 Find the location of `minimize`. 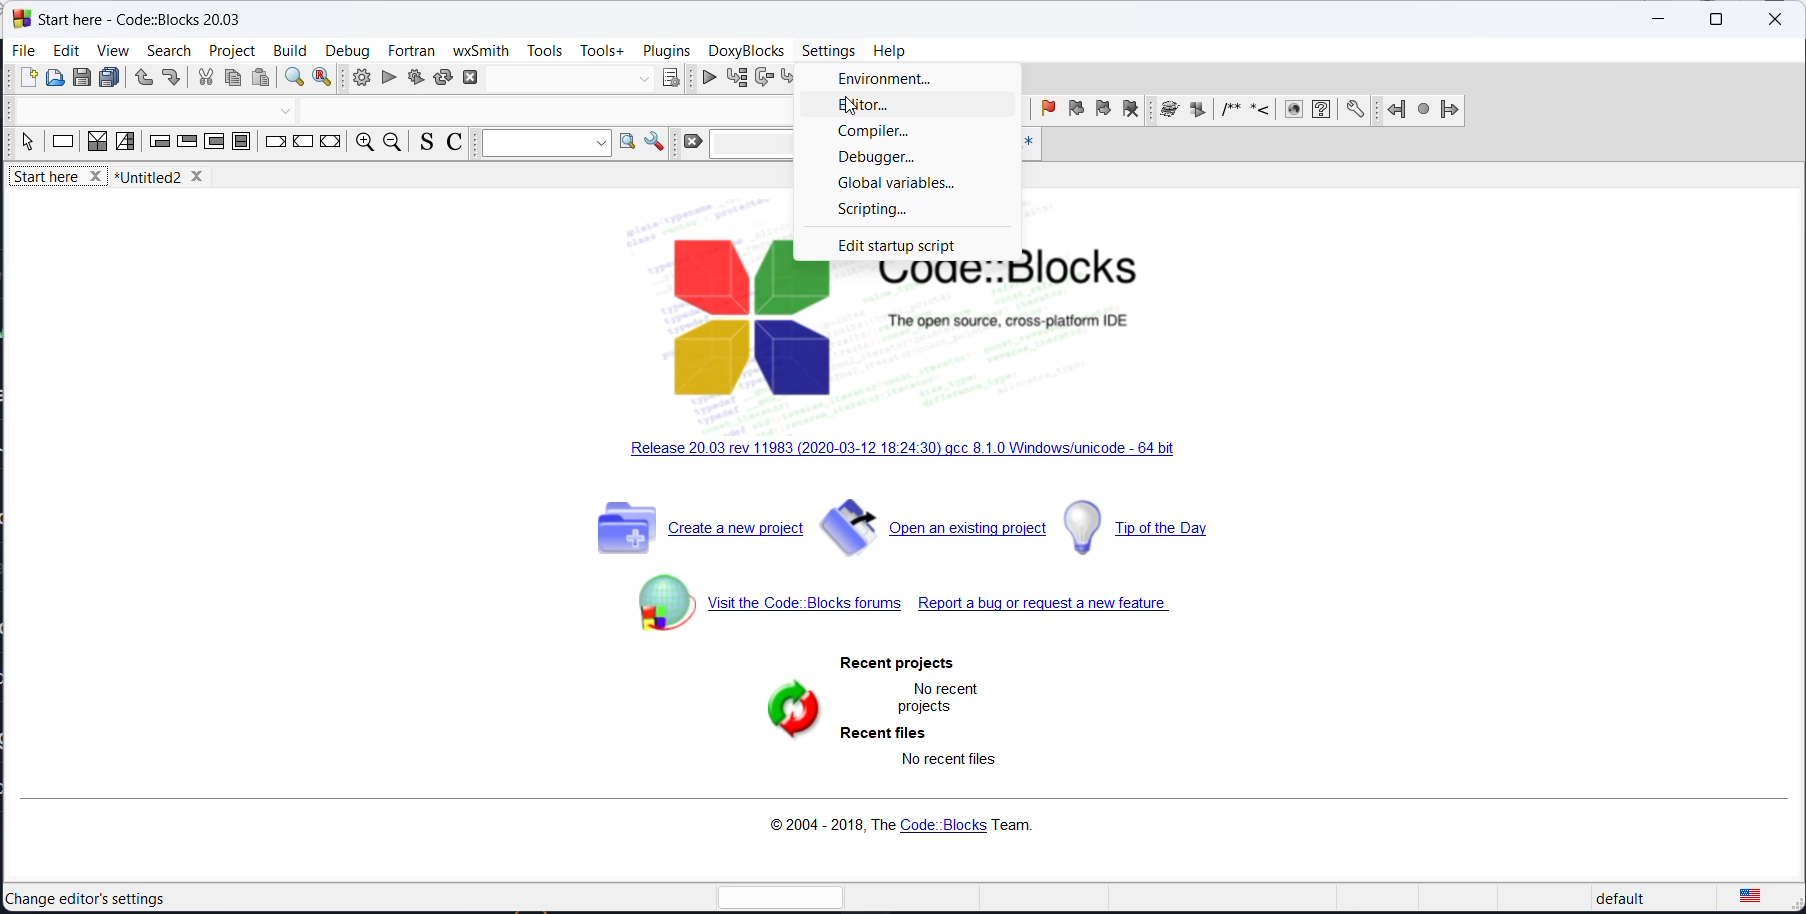

minimize is located at coordinates (1656, 22).